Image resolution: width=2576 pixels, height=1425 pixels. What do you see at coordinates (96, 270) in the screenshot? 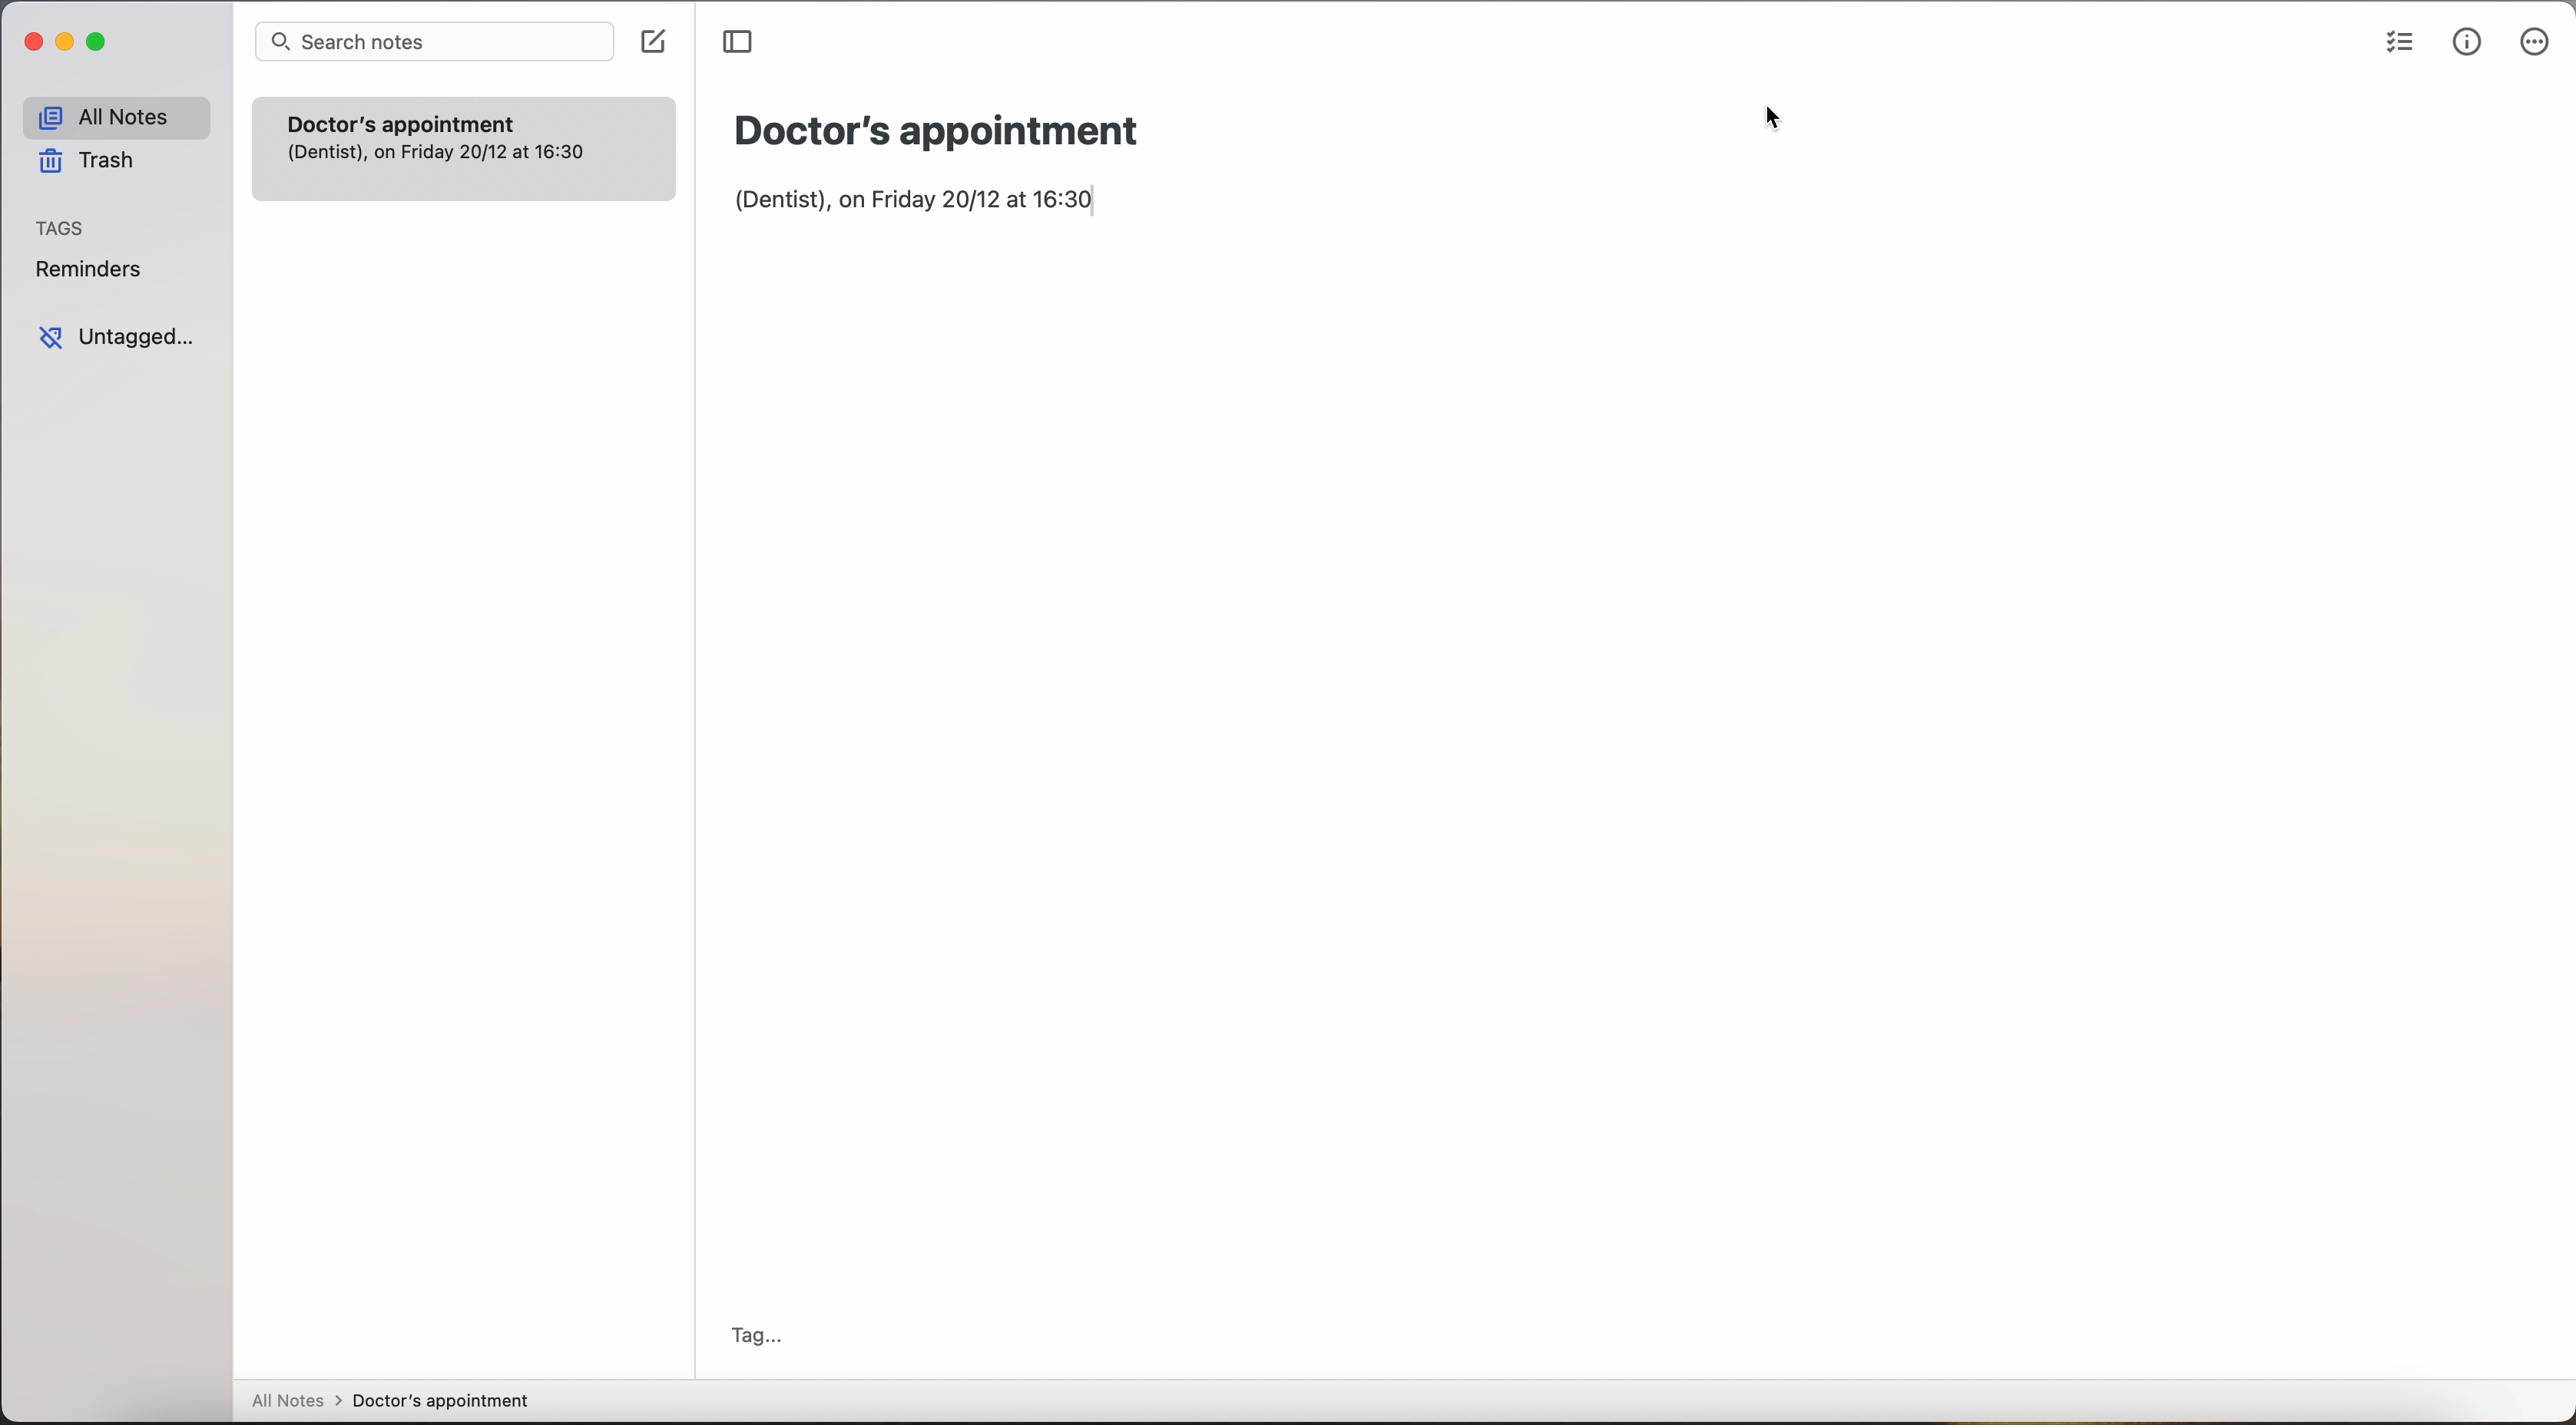
I see `Reminders` at bounding box center [96, 270].